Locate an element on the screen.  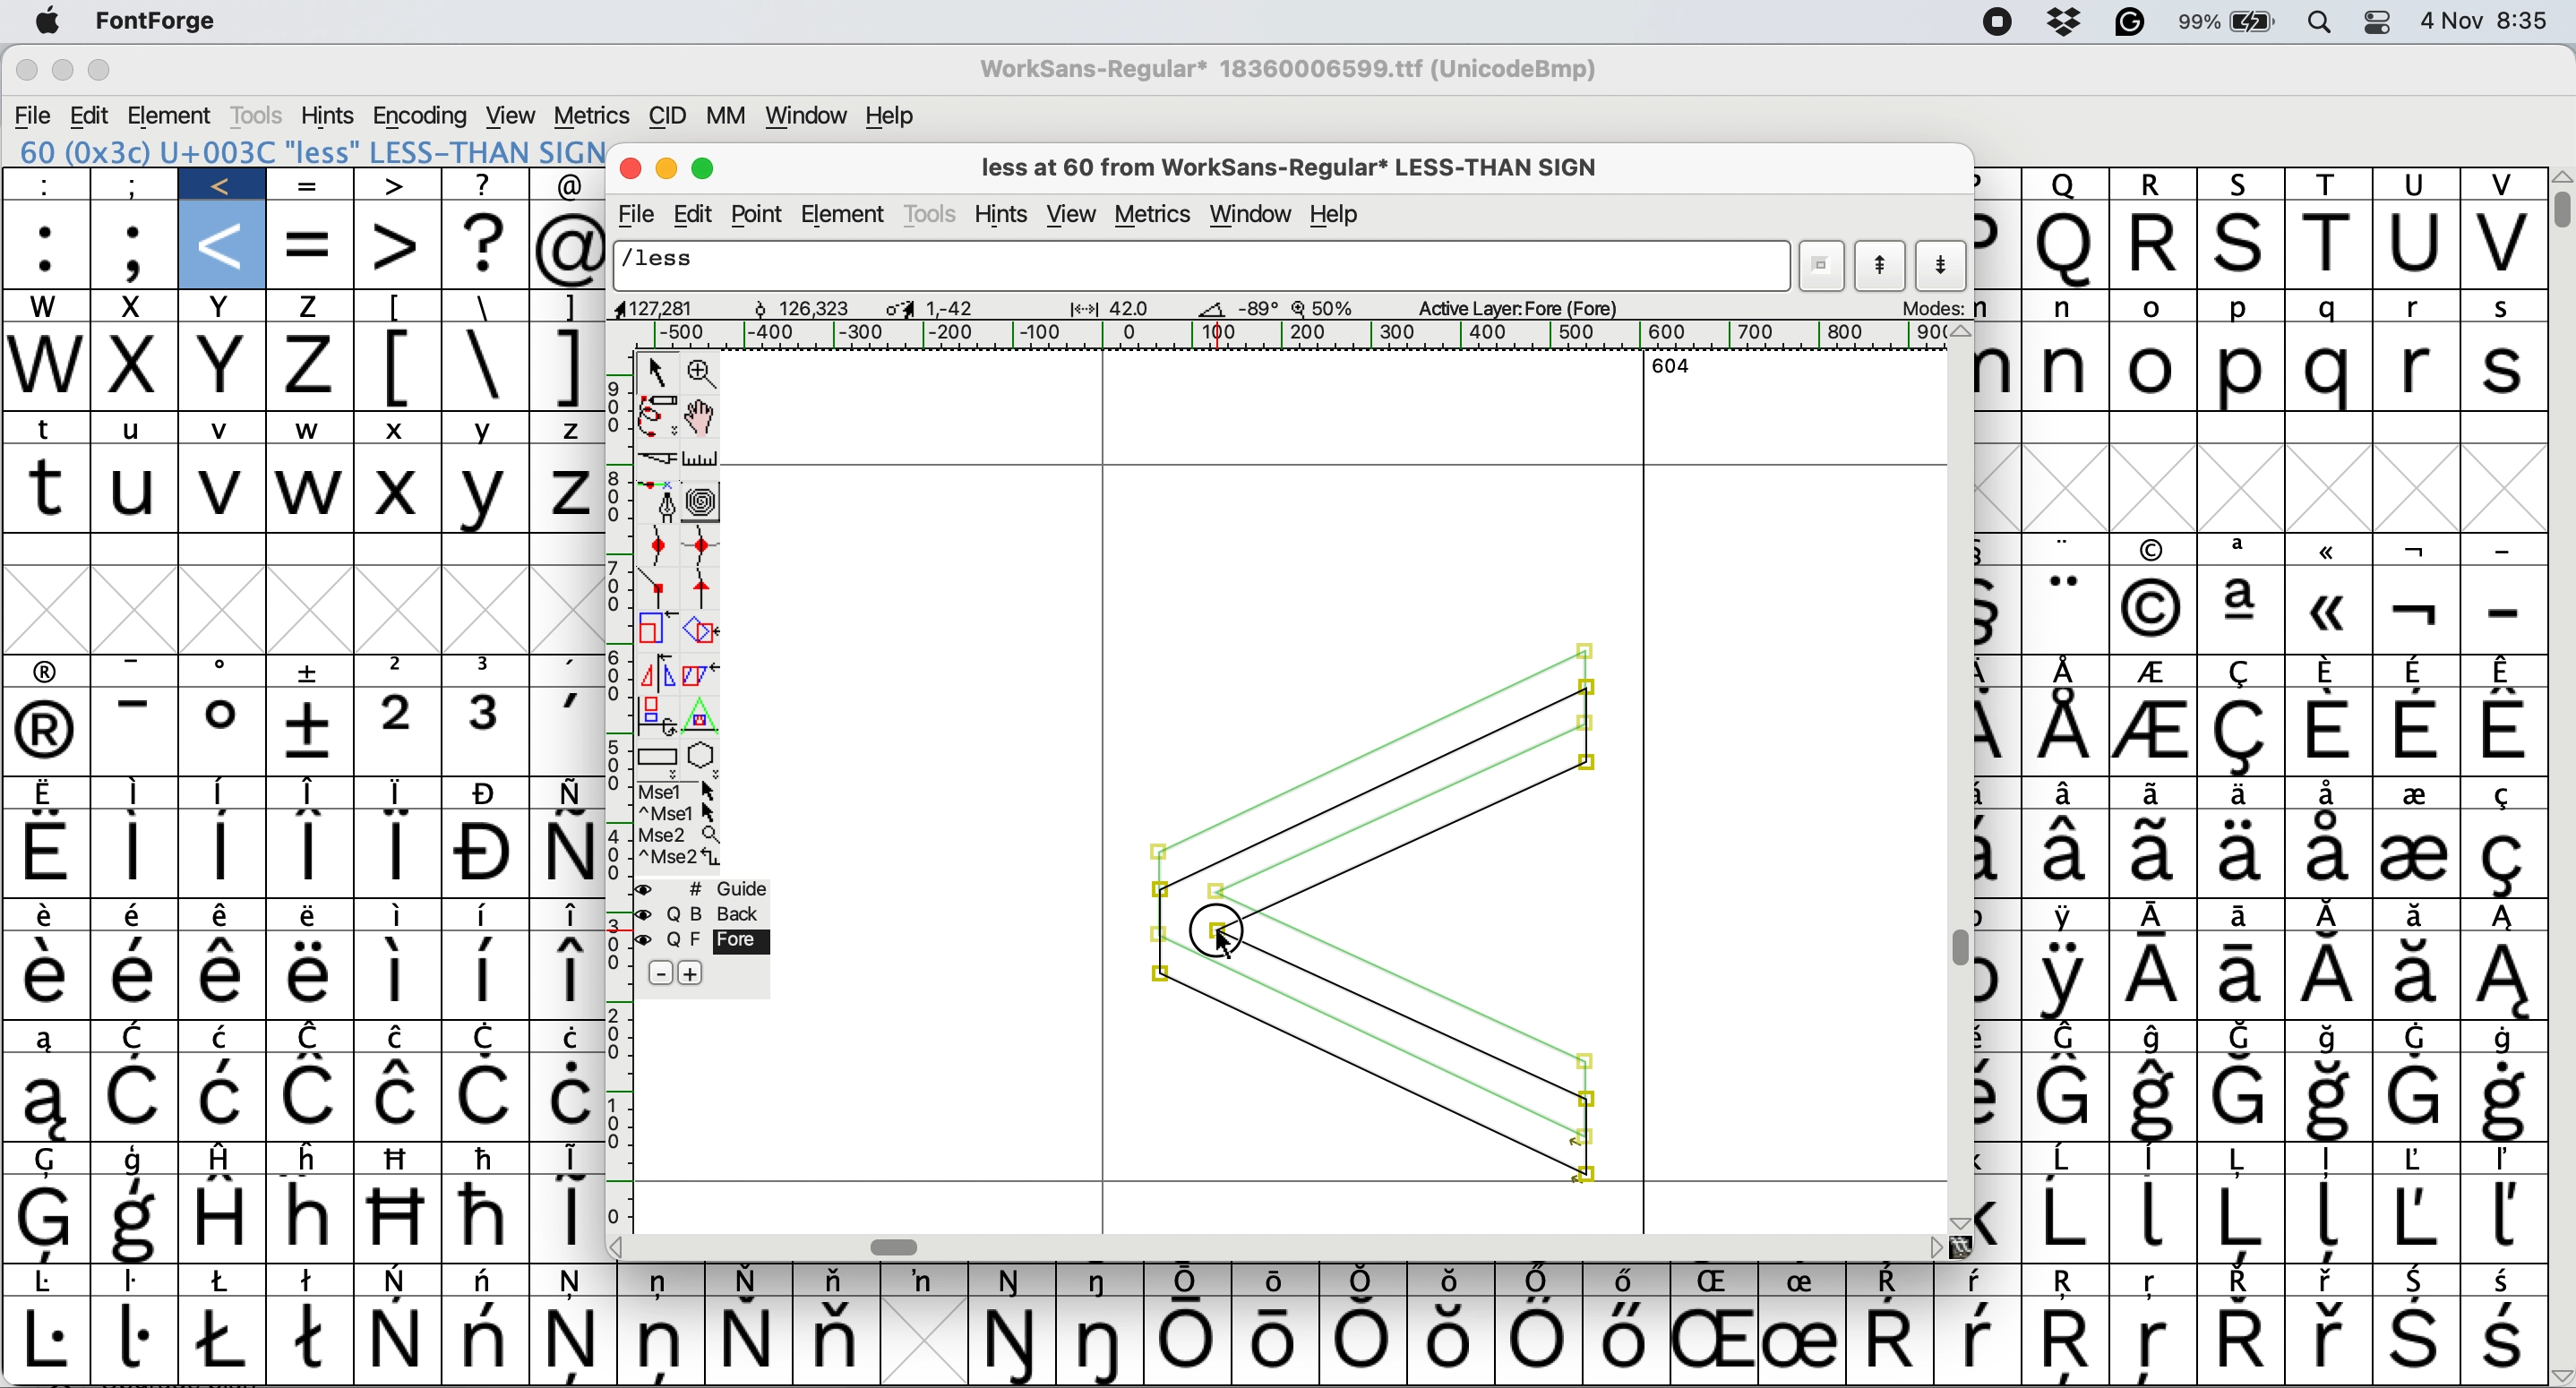
\ is located at coordinates (485, 305).